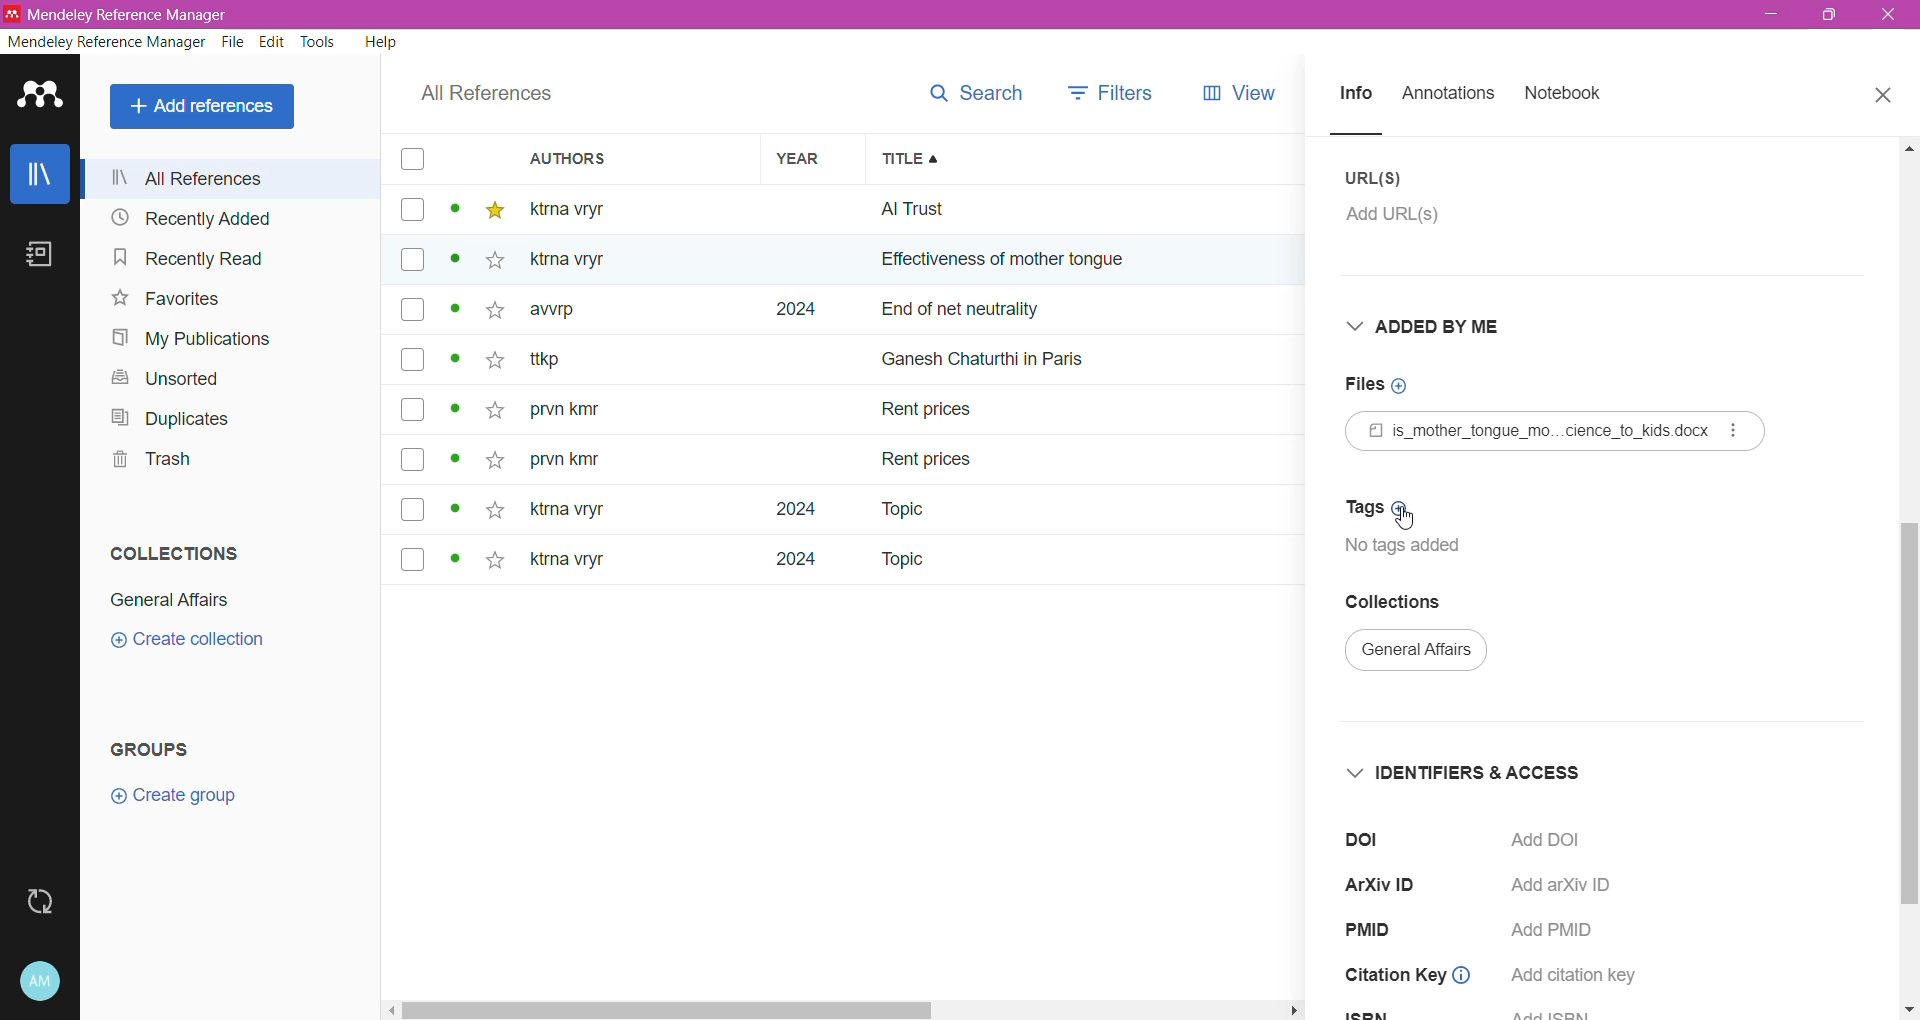  What do you see at coordinates (1774, 17) in the screenshot?
I see `minimize` at bounding box center [1774, 17].